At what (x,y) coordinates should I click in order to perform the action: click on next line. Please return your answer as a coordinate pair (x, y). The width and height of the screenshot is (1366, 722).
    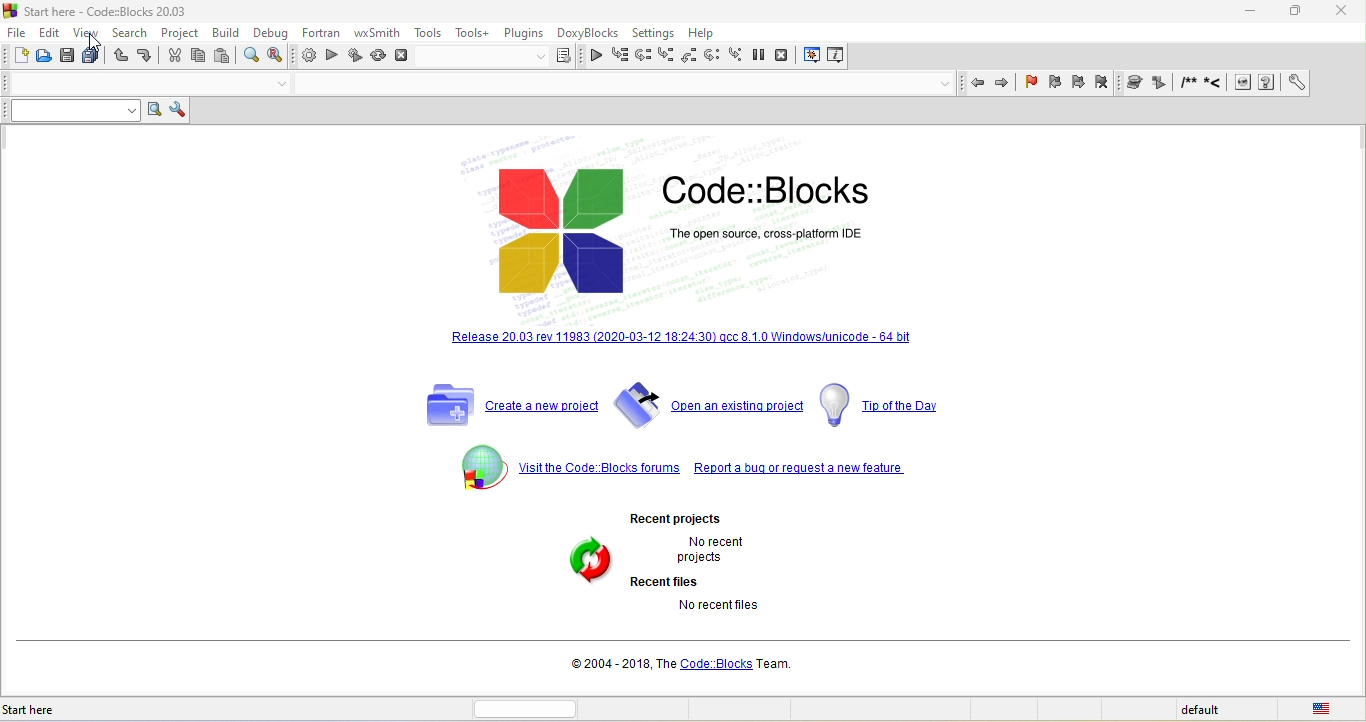
    Looking at the image, I should click on (647, 55).